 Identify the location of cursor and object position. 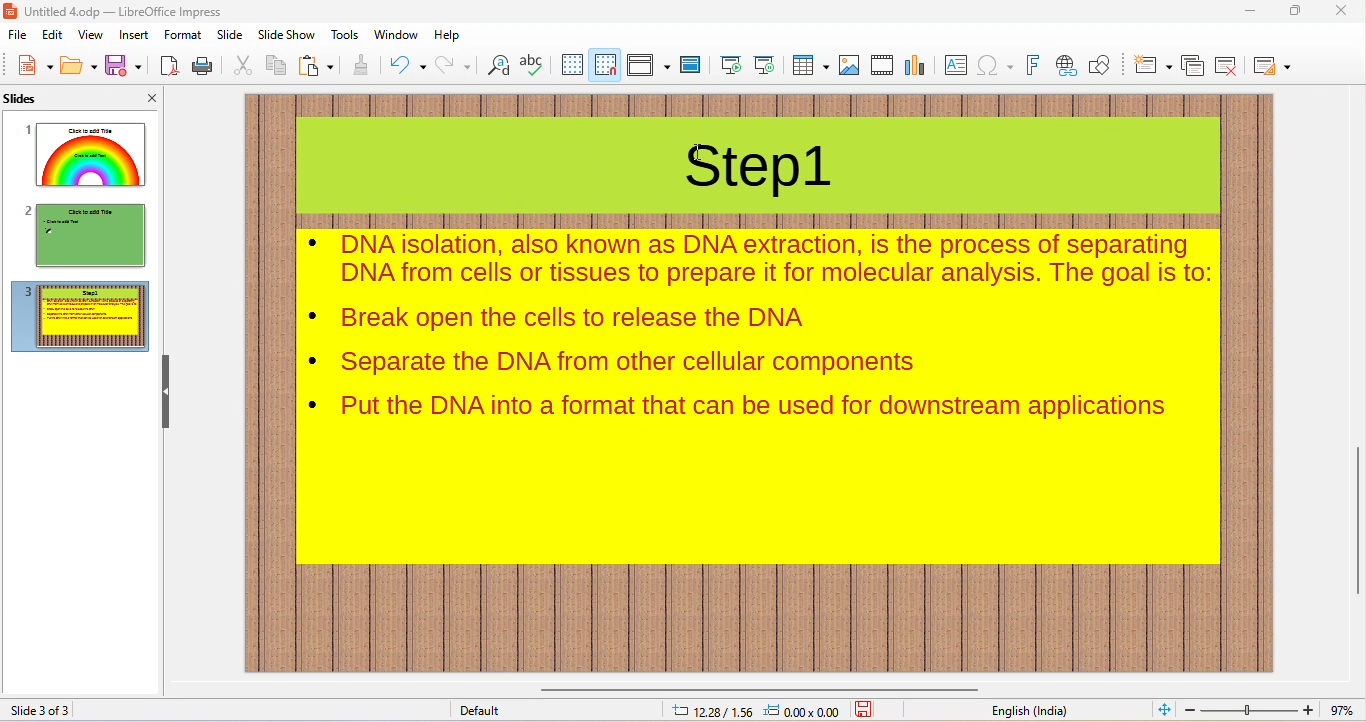
(751, 710).